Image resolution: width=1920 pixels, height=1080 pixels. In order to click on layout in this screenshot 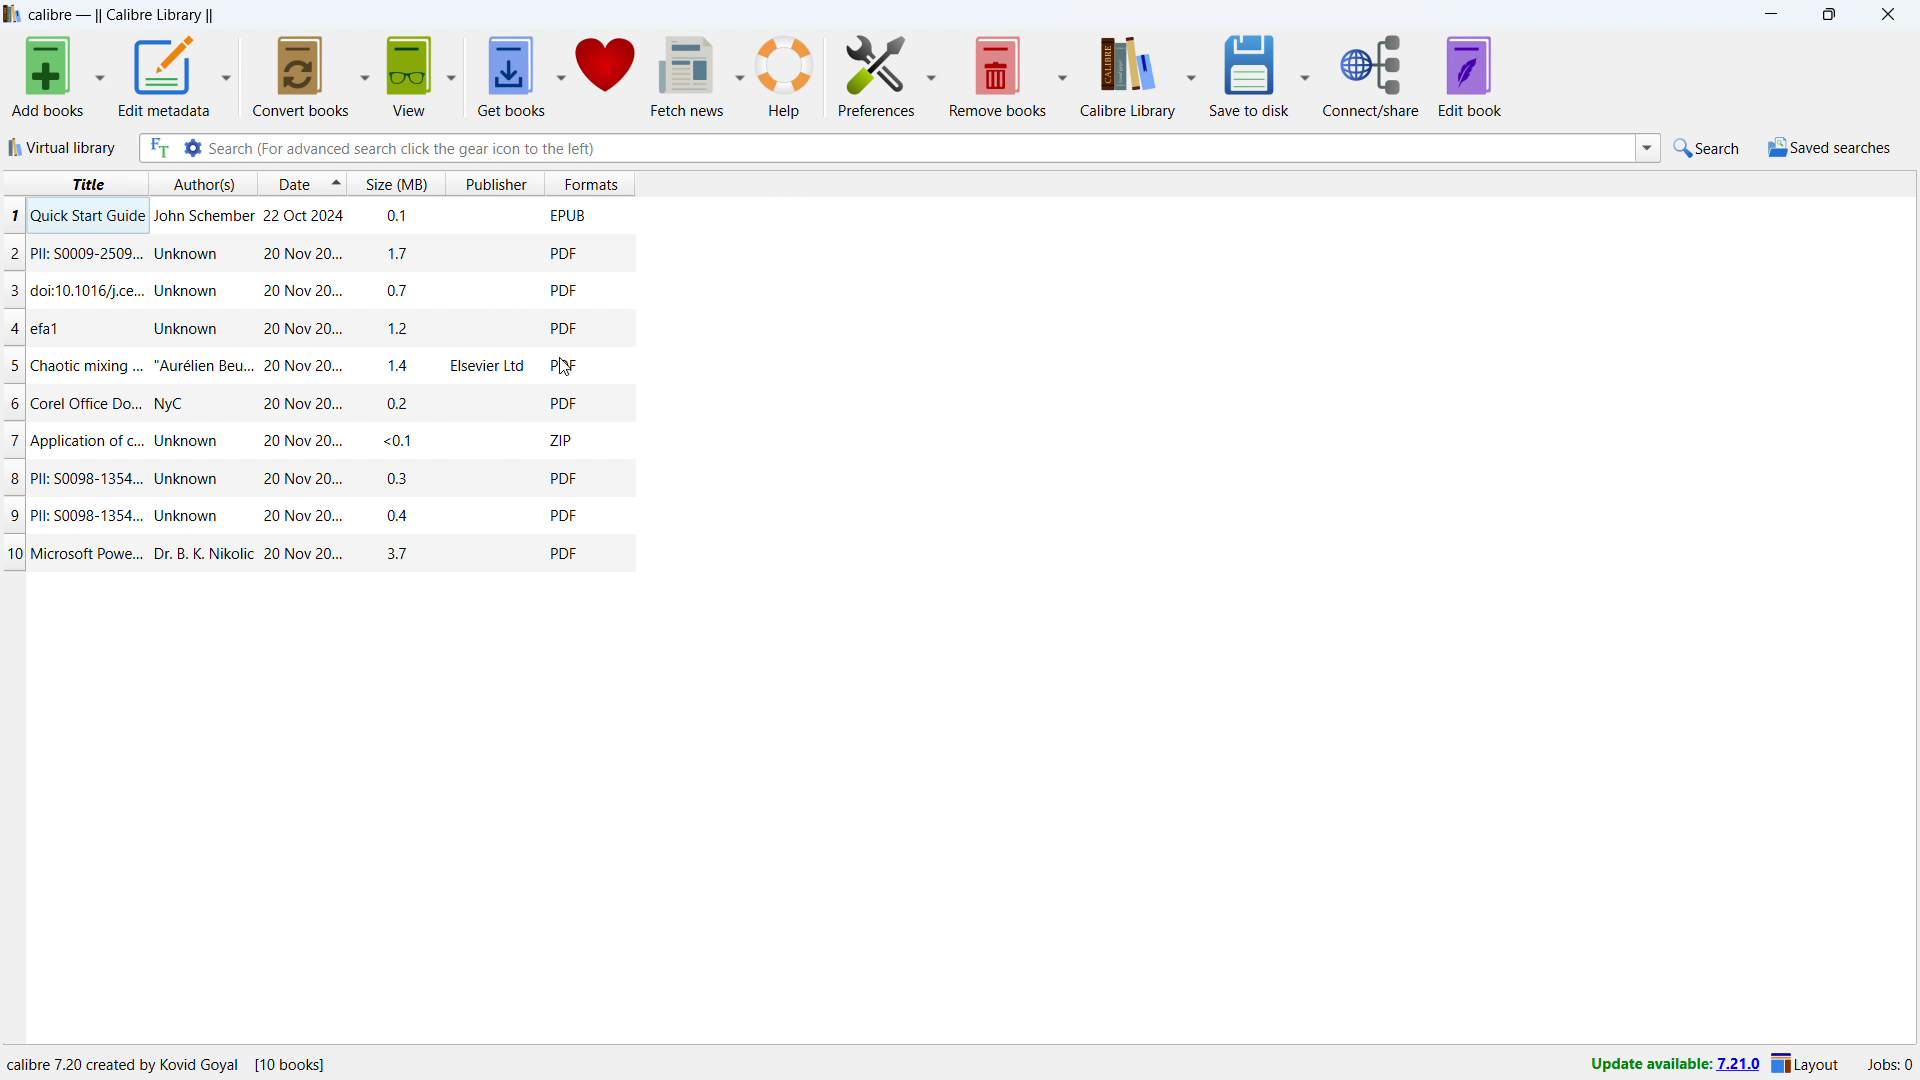, I will do `click(1809, 1064)`.